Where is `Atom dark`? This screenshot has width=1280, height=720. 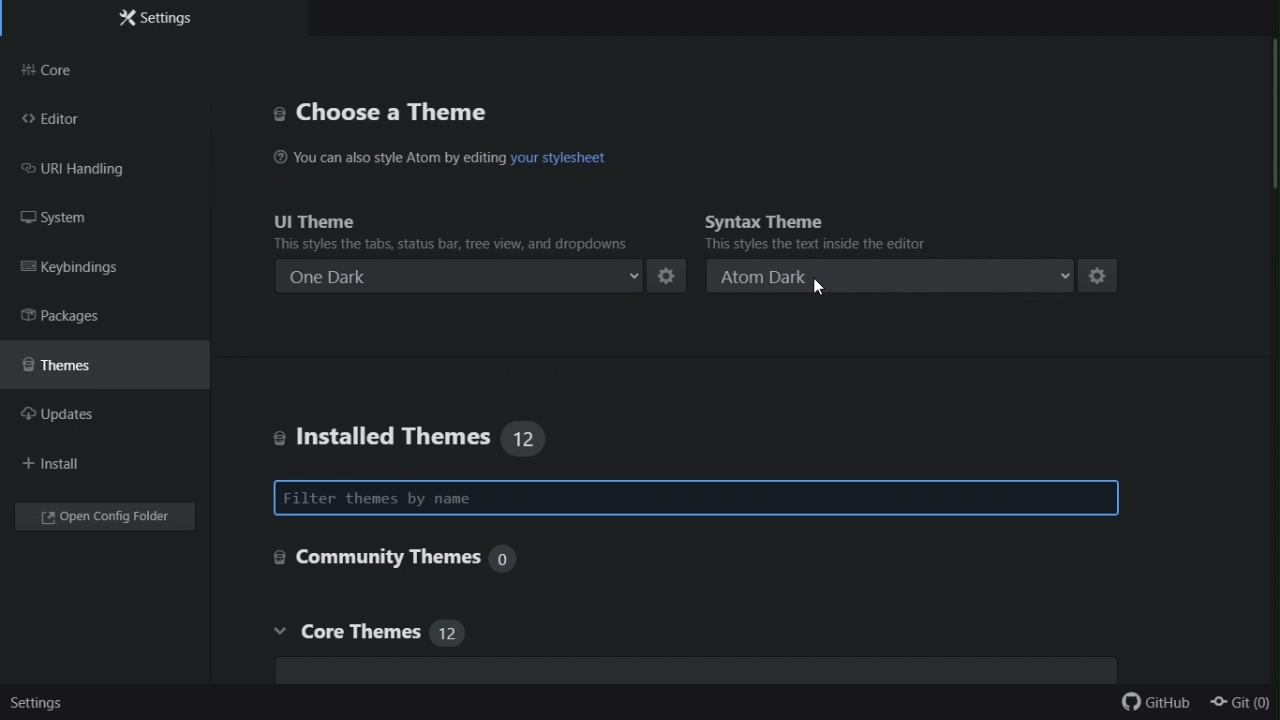
Atom dark is located at coordinates (914, 279).